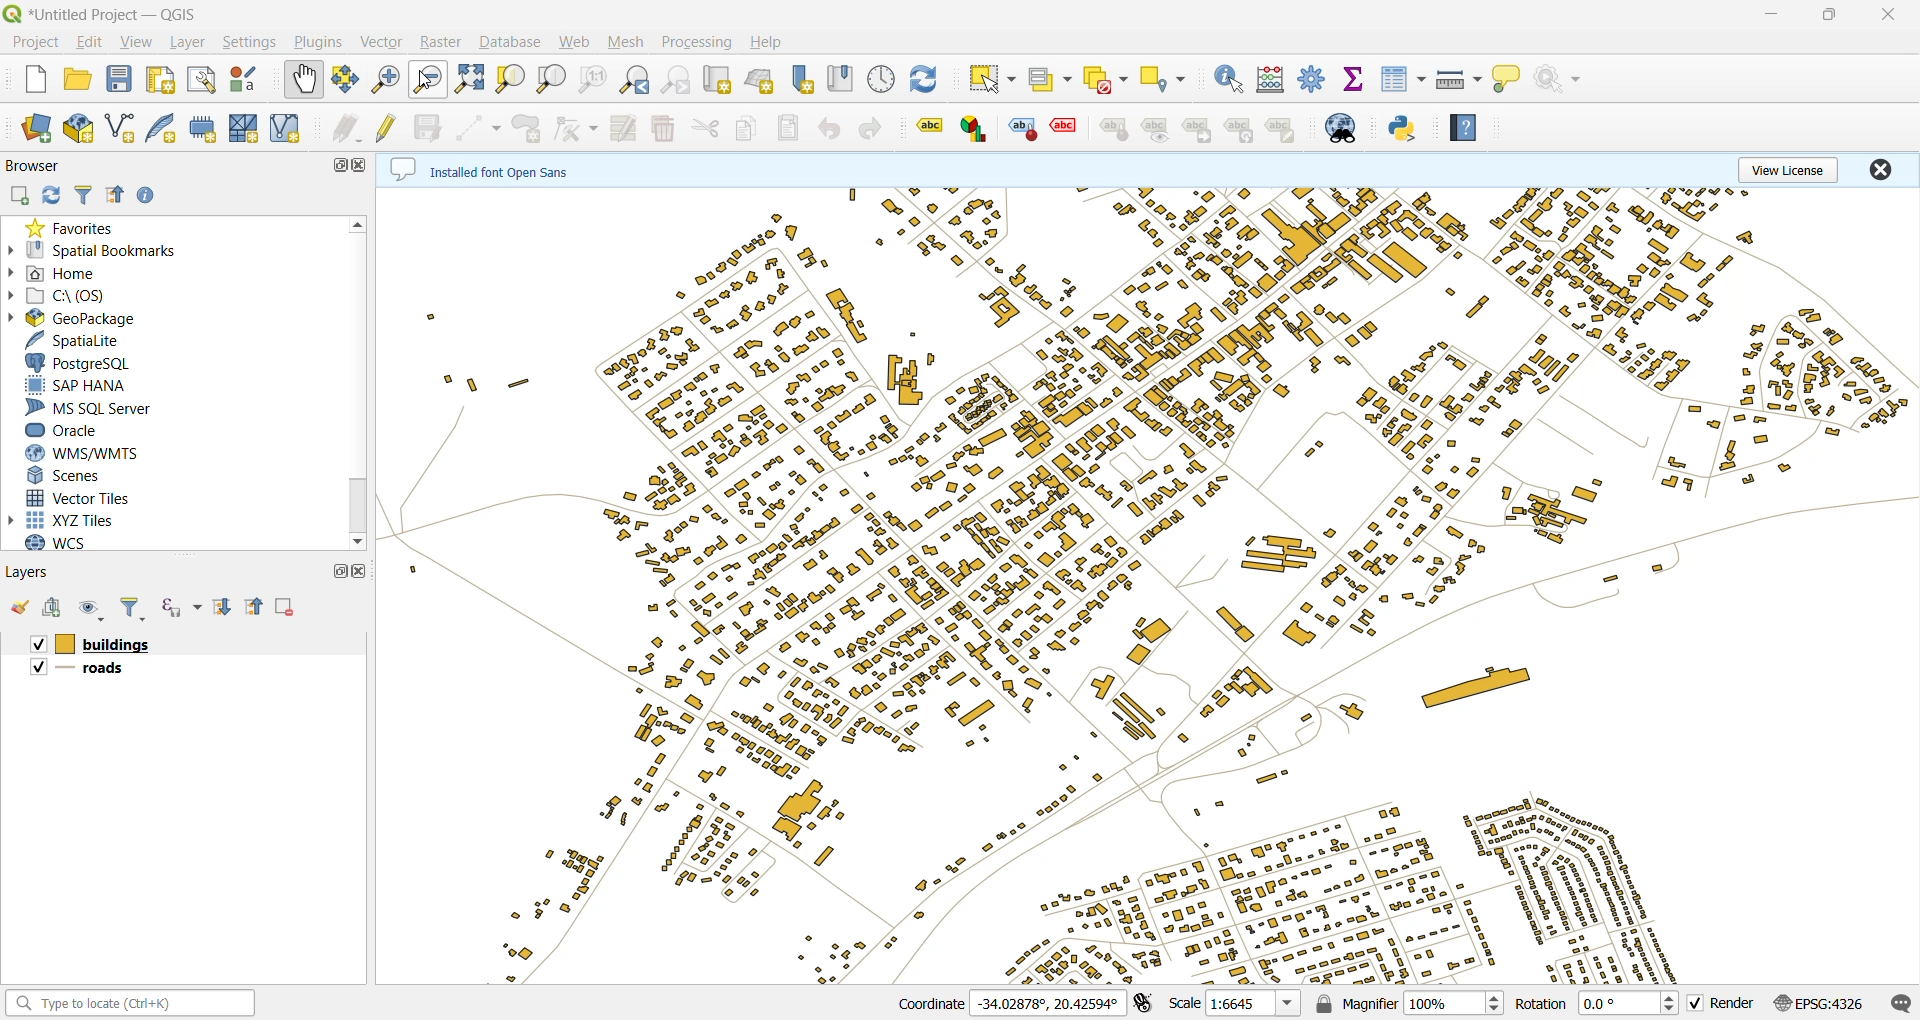 The height and width of the screenshot is (1020, 1920). I want to click on coordinates, so click(1006, 1003).